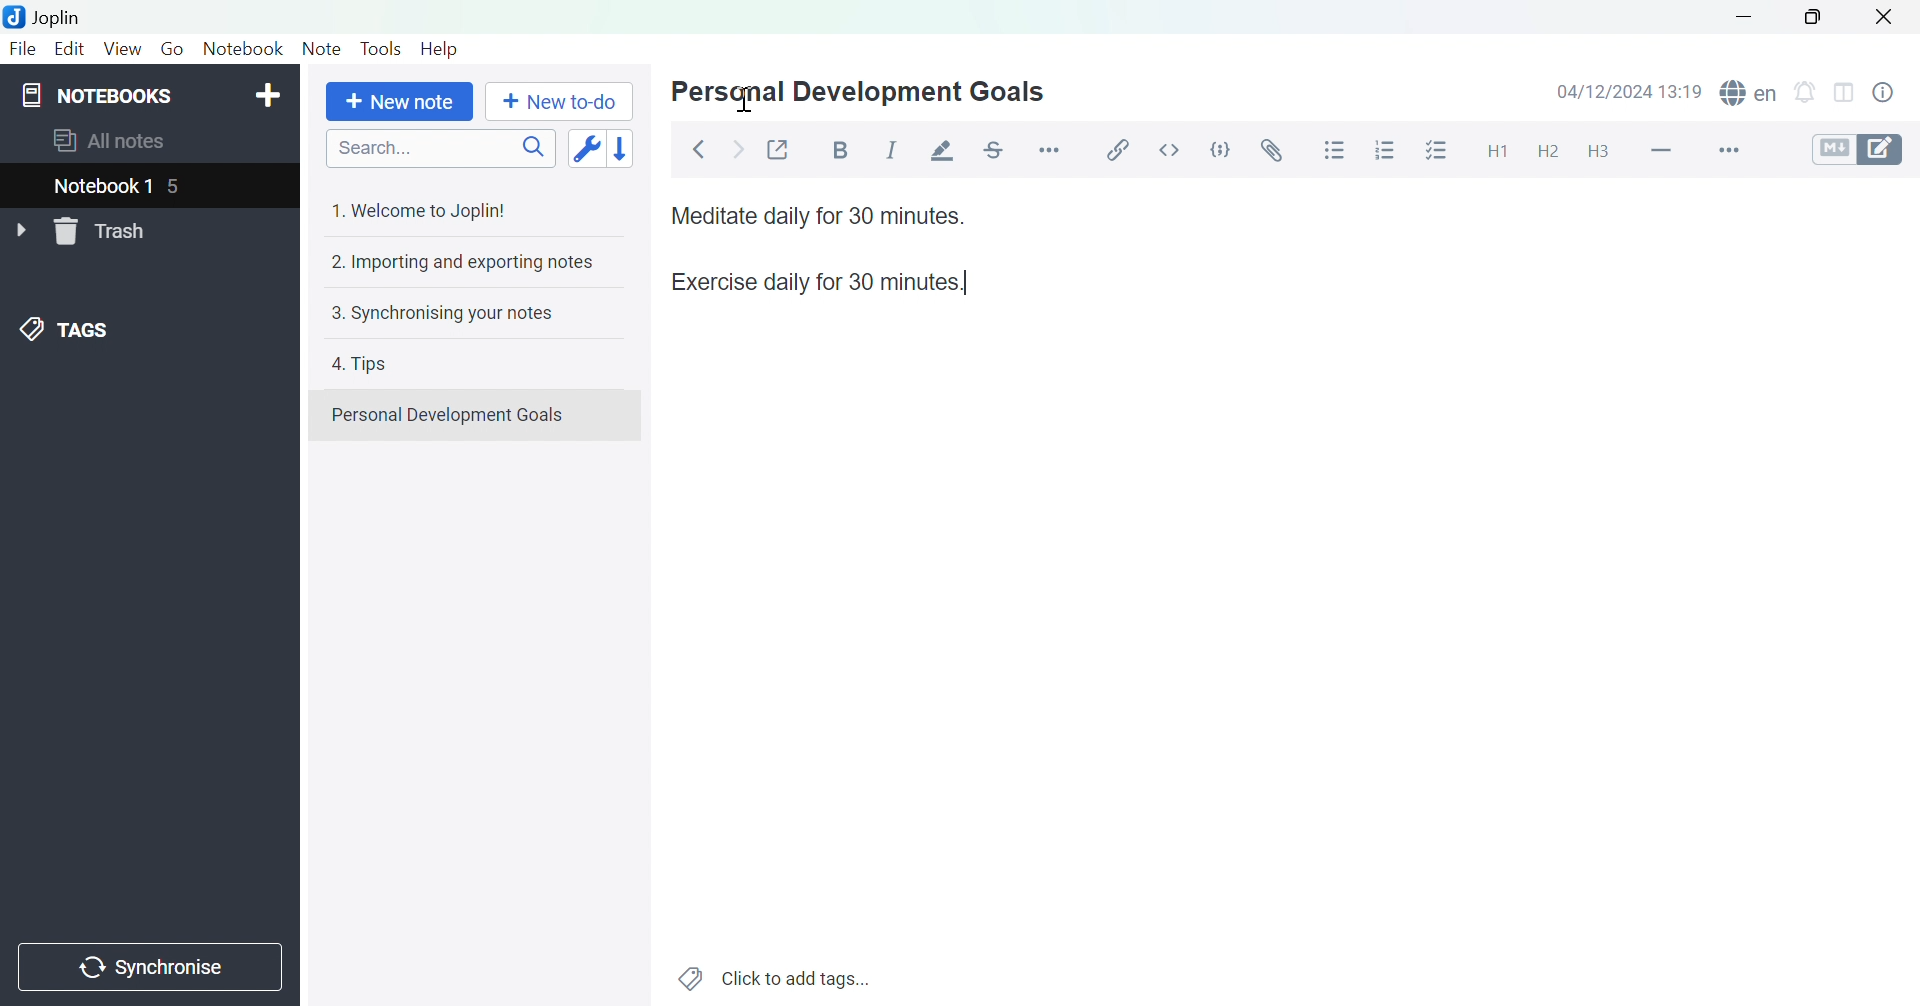 This screenshot has height=1006, width=1920. What do you see at coordinates (998, 146) in the screenshot?
I see `Strikethrough` at bounding box center [998, 146].